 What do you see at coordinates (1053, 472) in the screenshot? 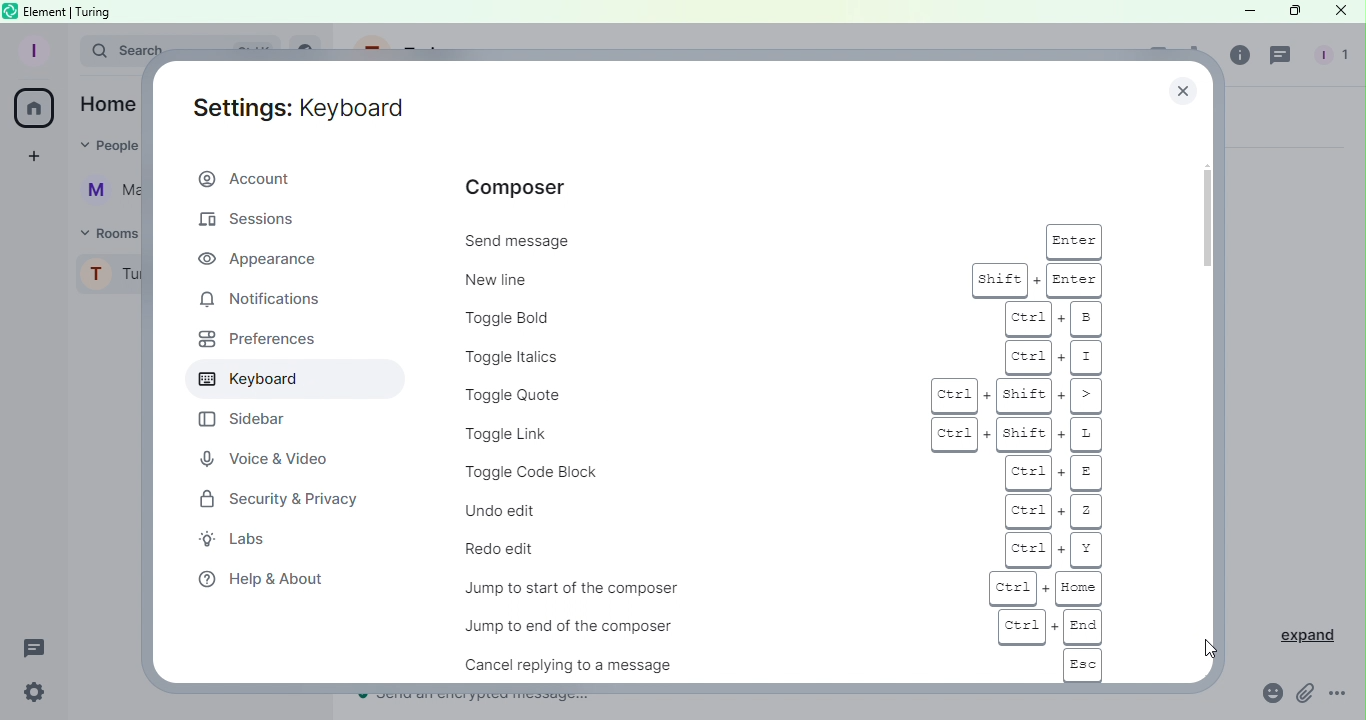
I see `ctrl + E` at bounding box center [1053, 472].